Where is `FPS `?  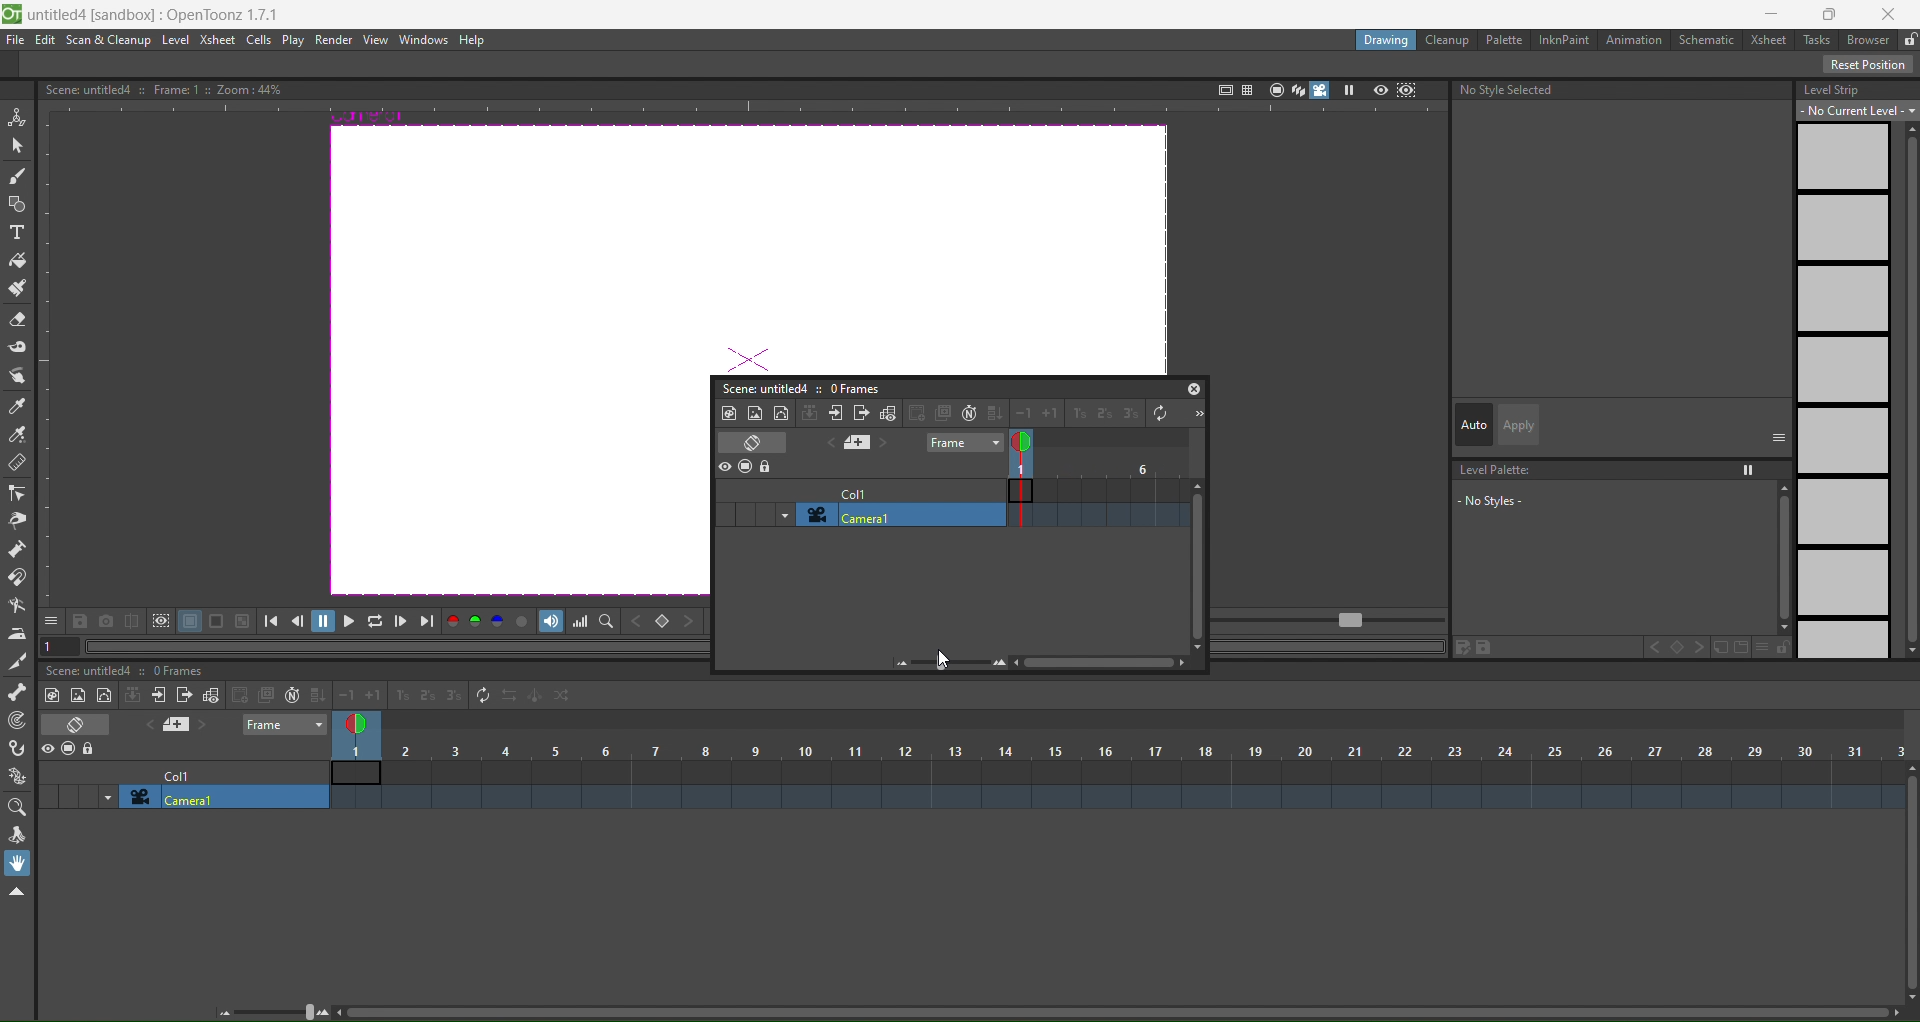
FPS  is located at coordinates (1331, 621).